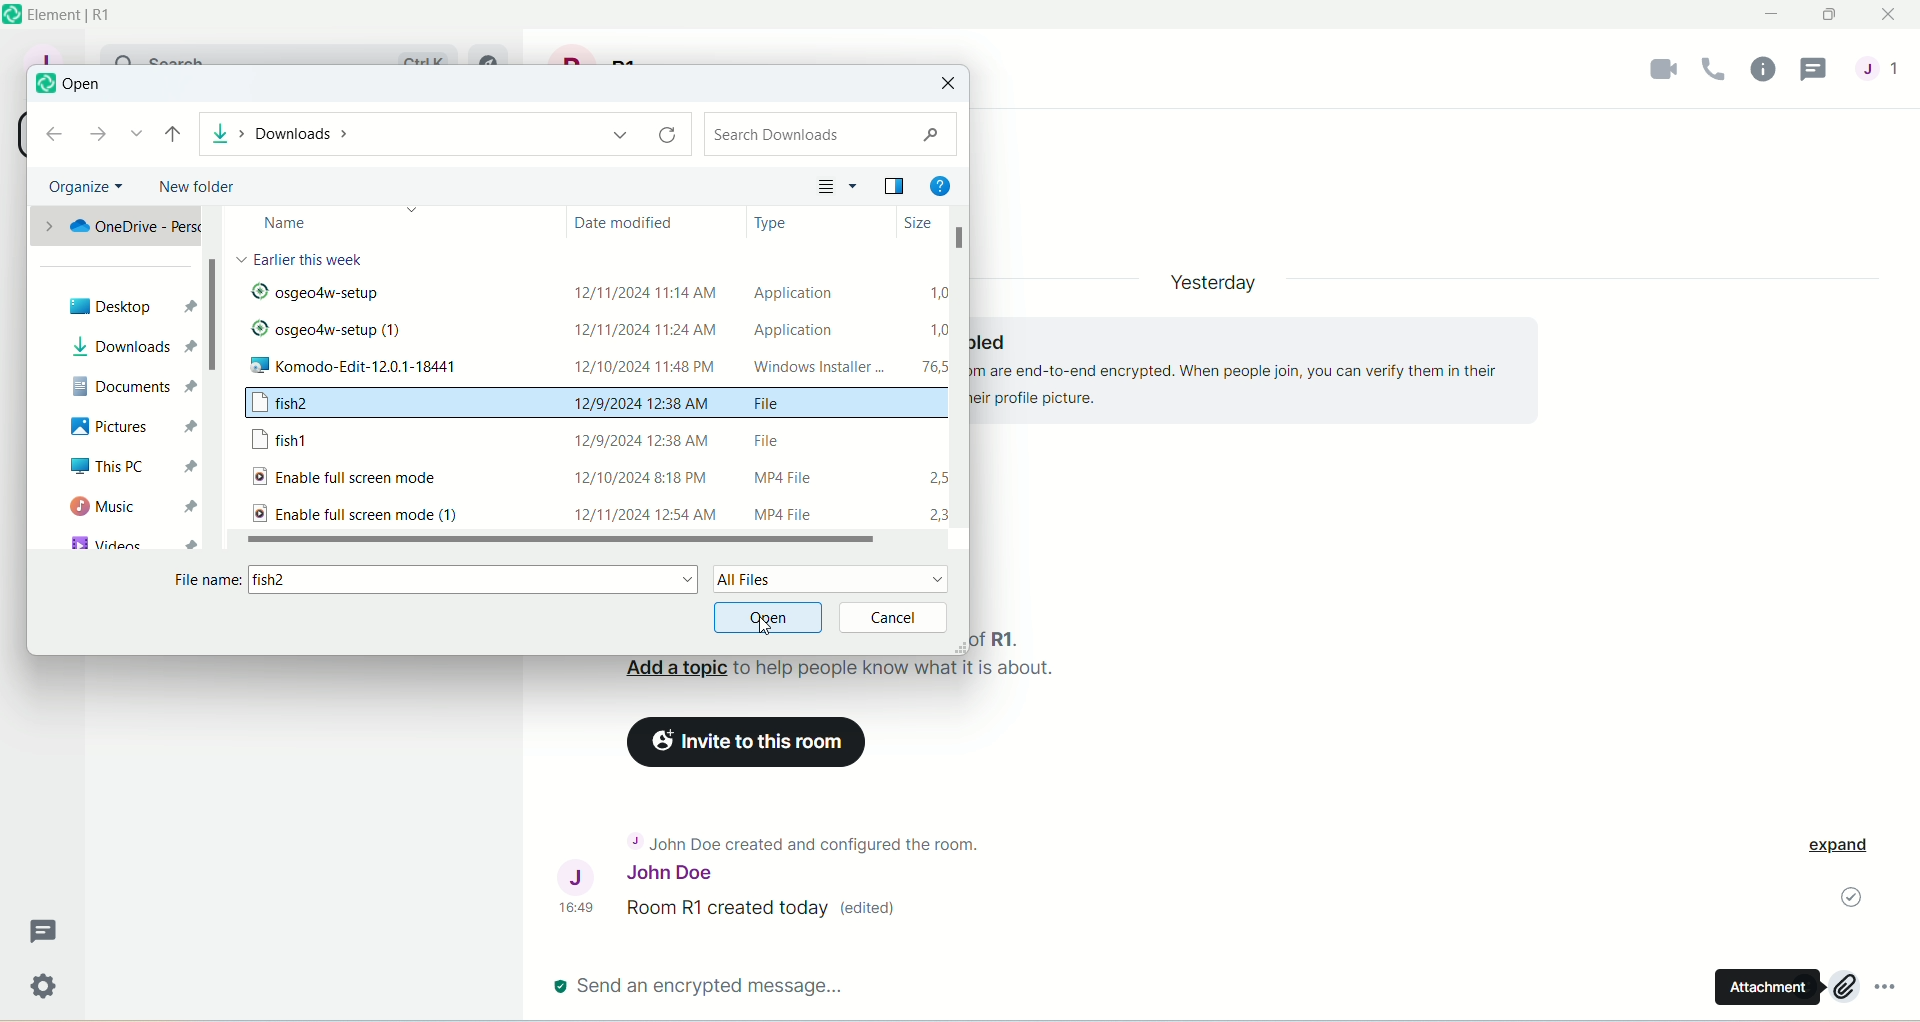  Describe the element at coordinates (47, 930) in the screenshot. I see `Message` at that location.